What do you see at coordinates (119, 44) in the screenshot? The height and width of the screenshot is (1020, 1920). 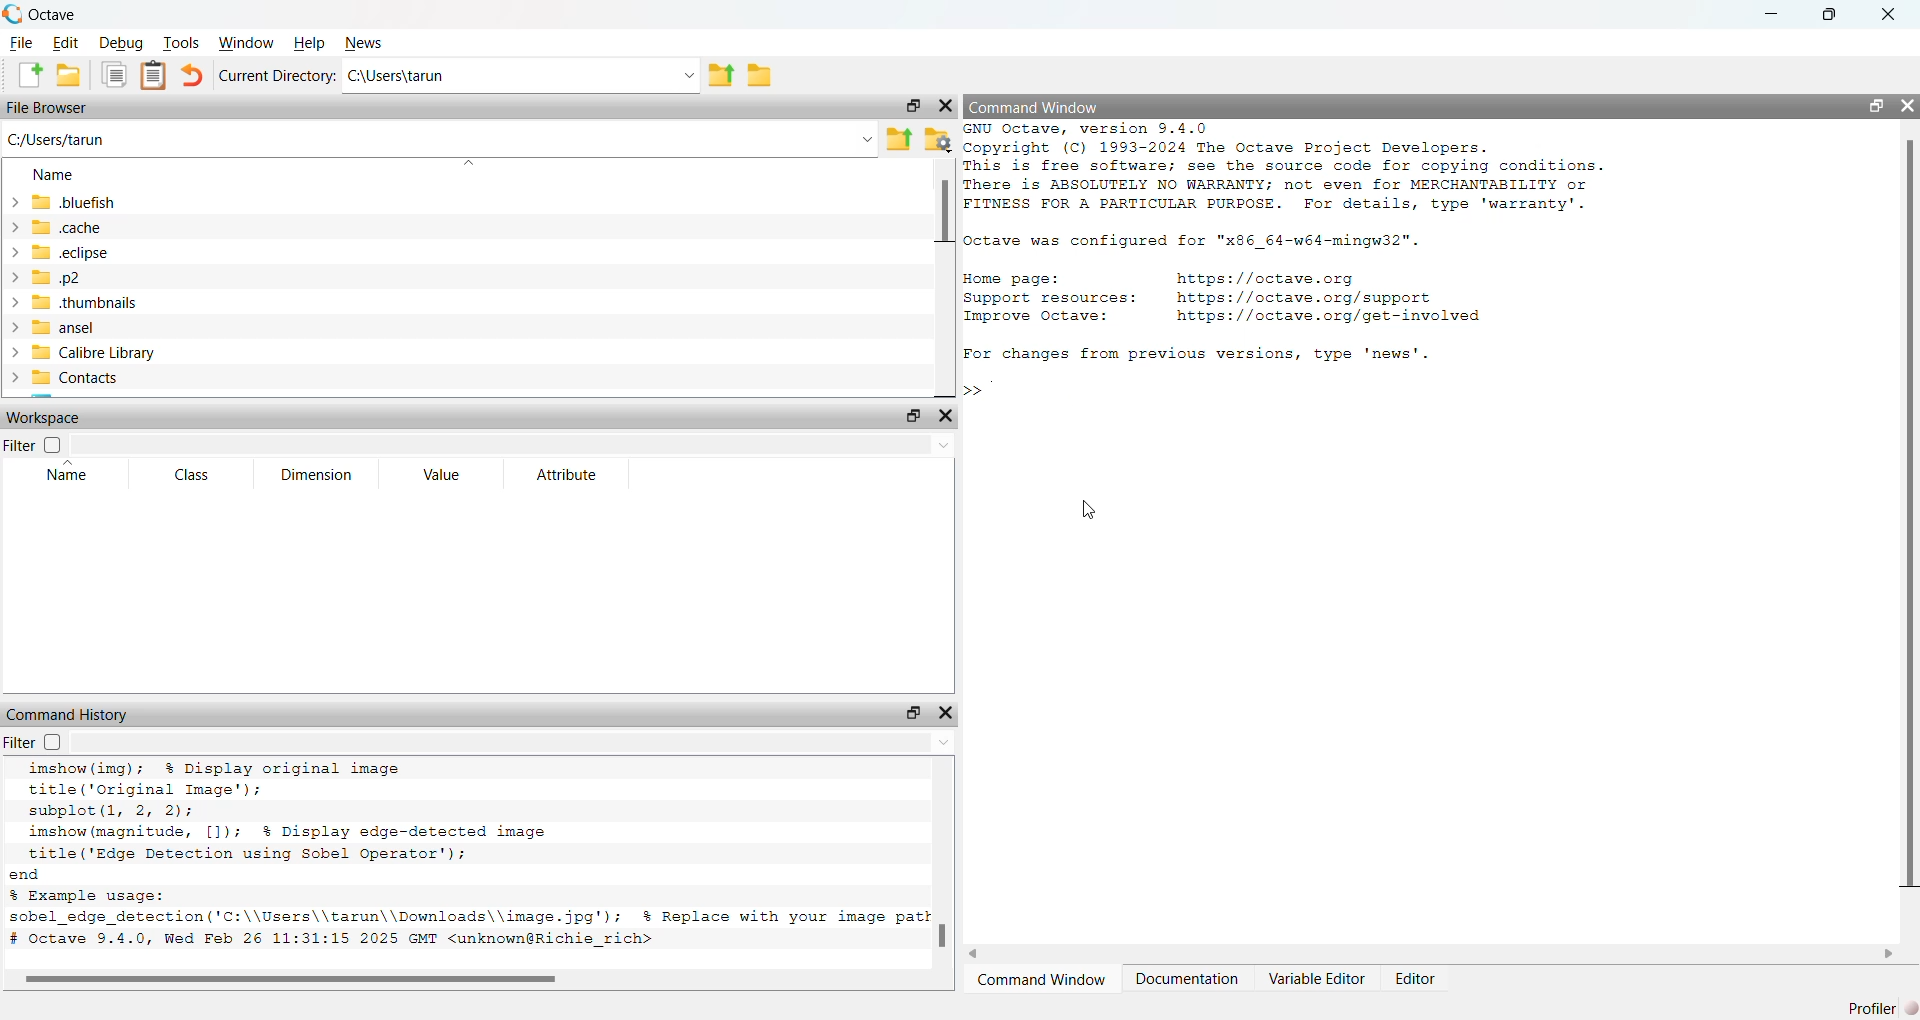 I see `Debug` at bounding box center [119, 44].